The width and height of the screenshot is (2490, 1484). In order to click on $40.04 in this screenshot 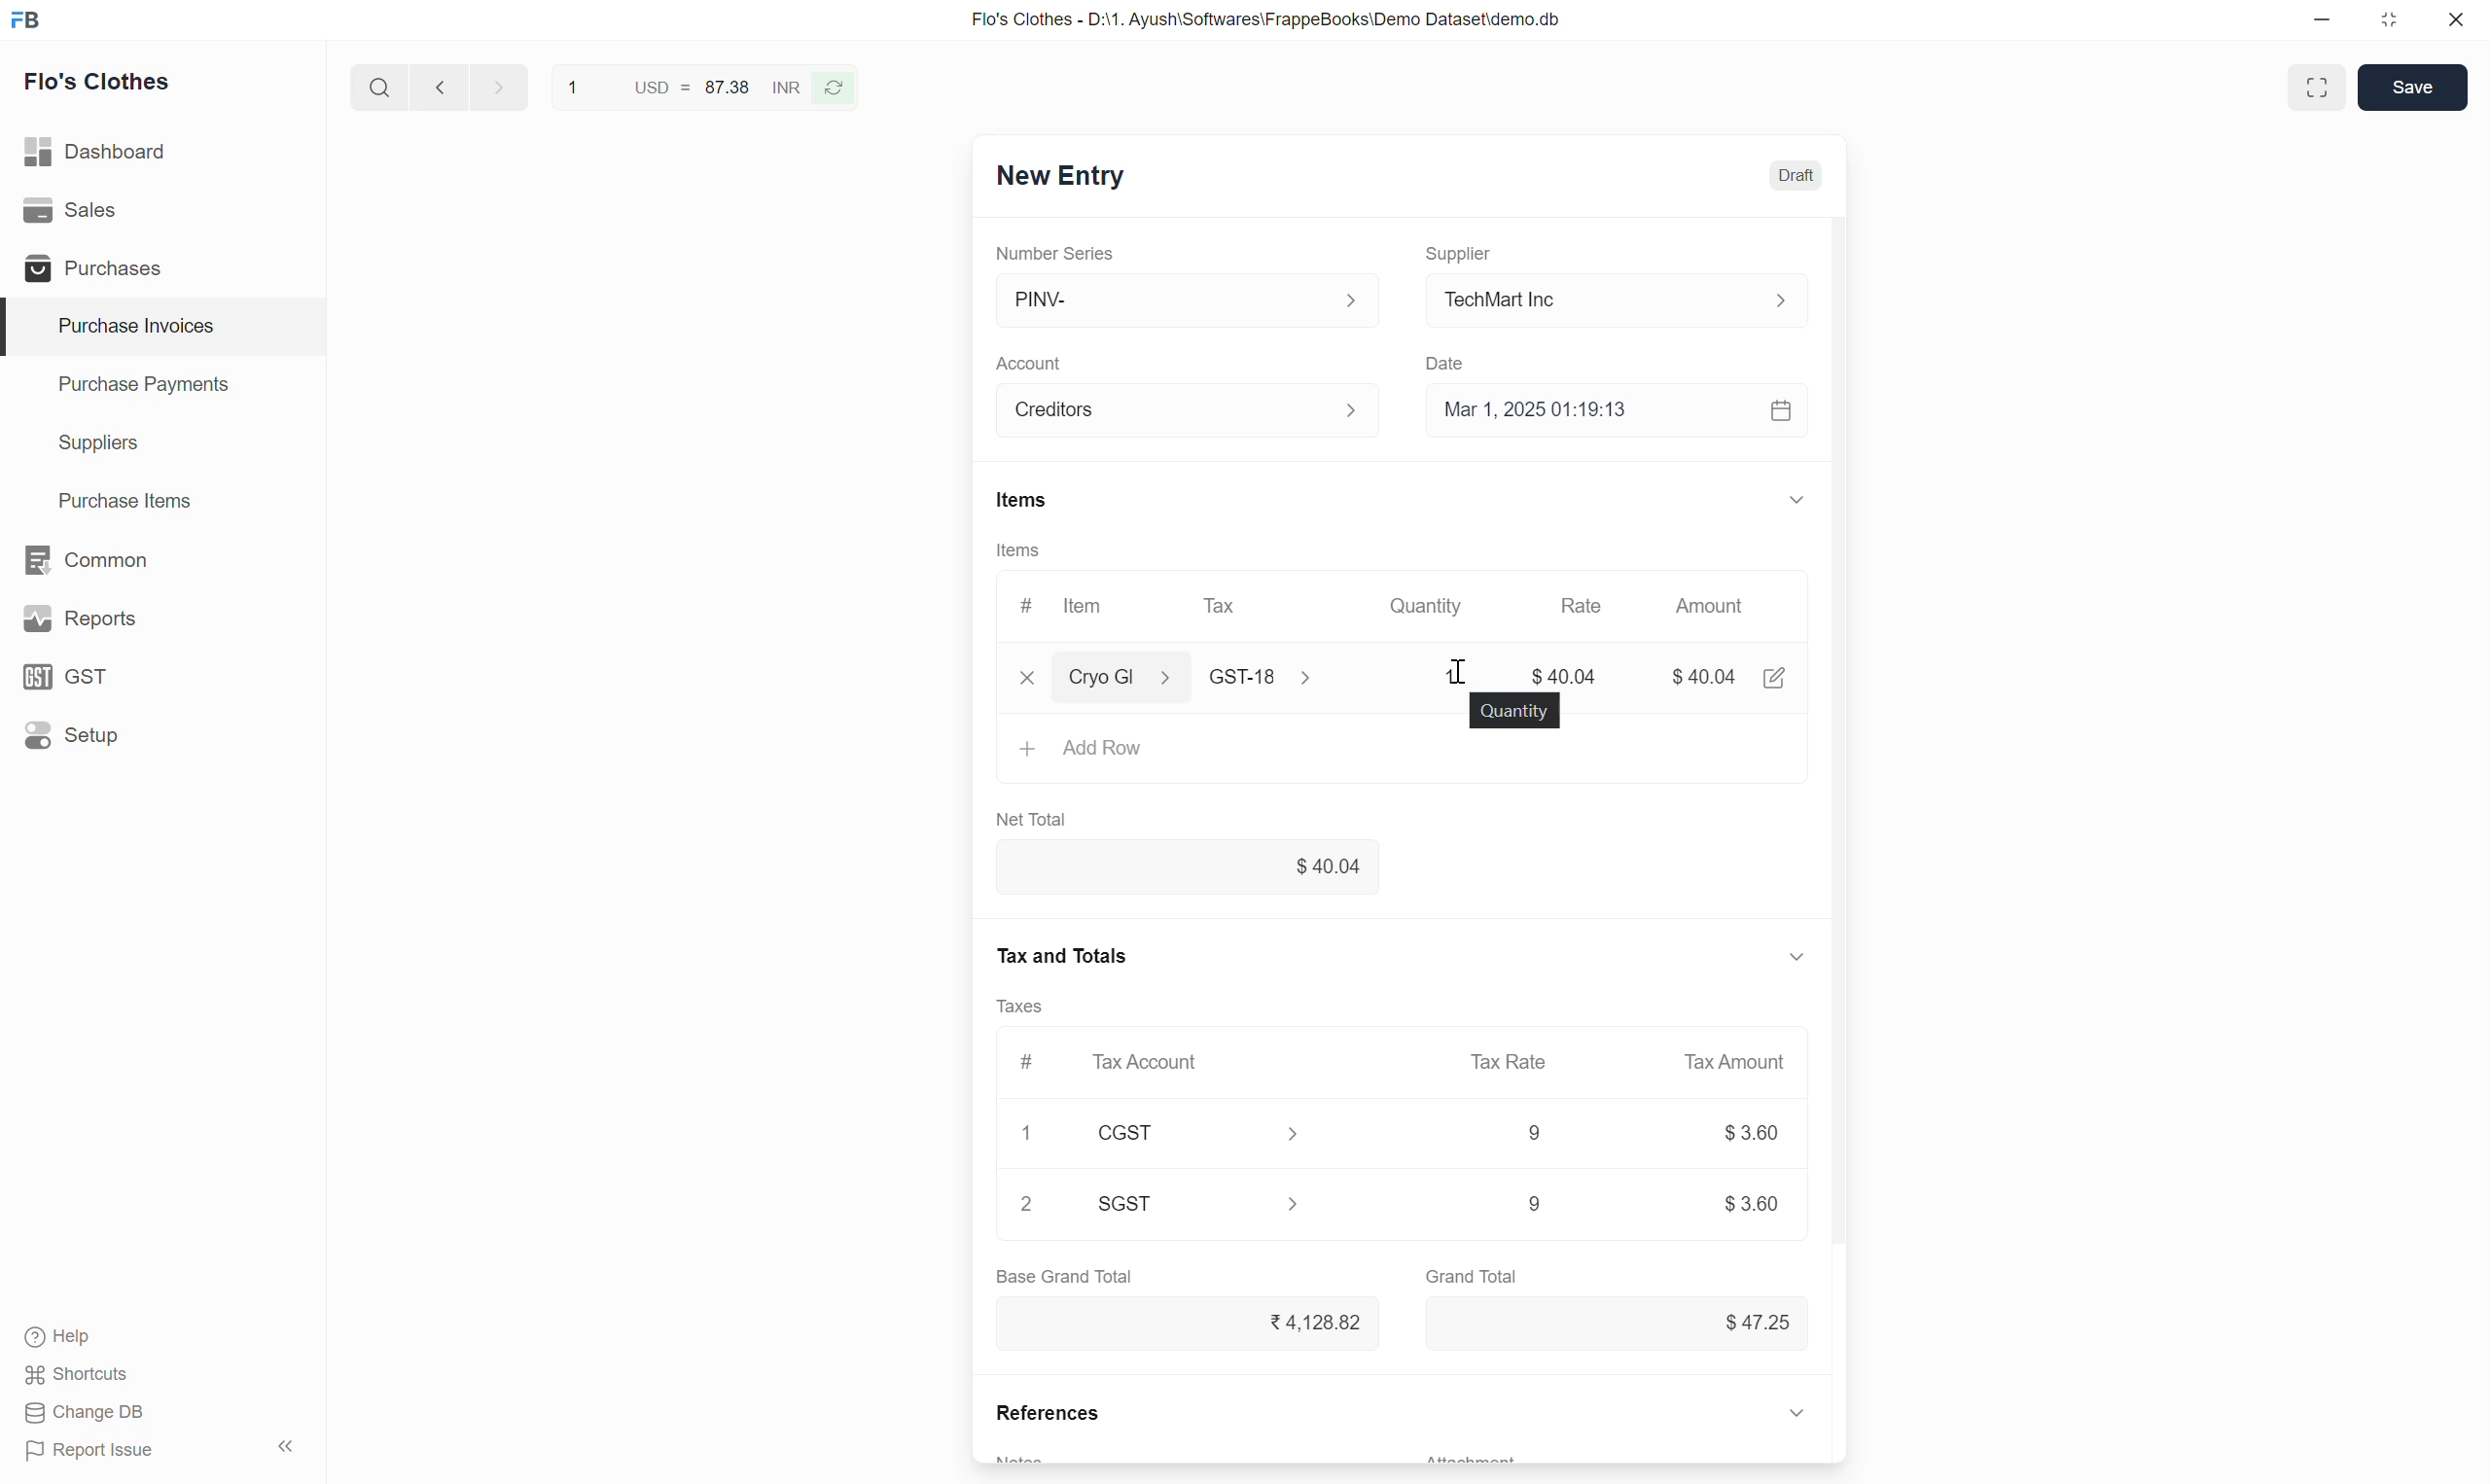, I will do `click(1189, 869)`.